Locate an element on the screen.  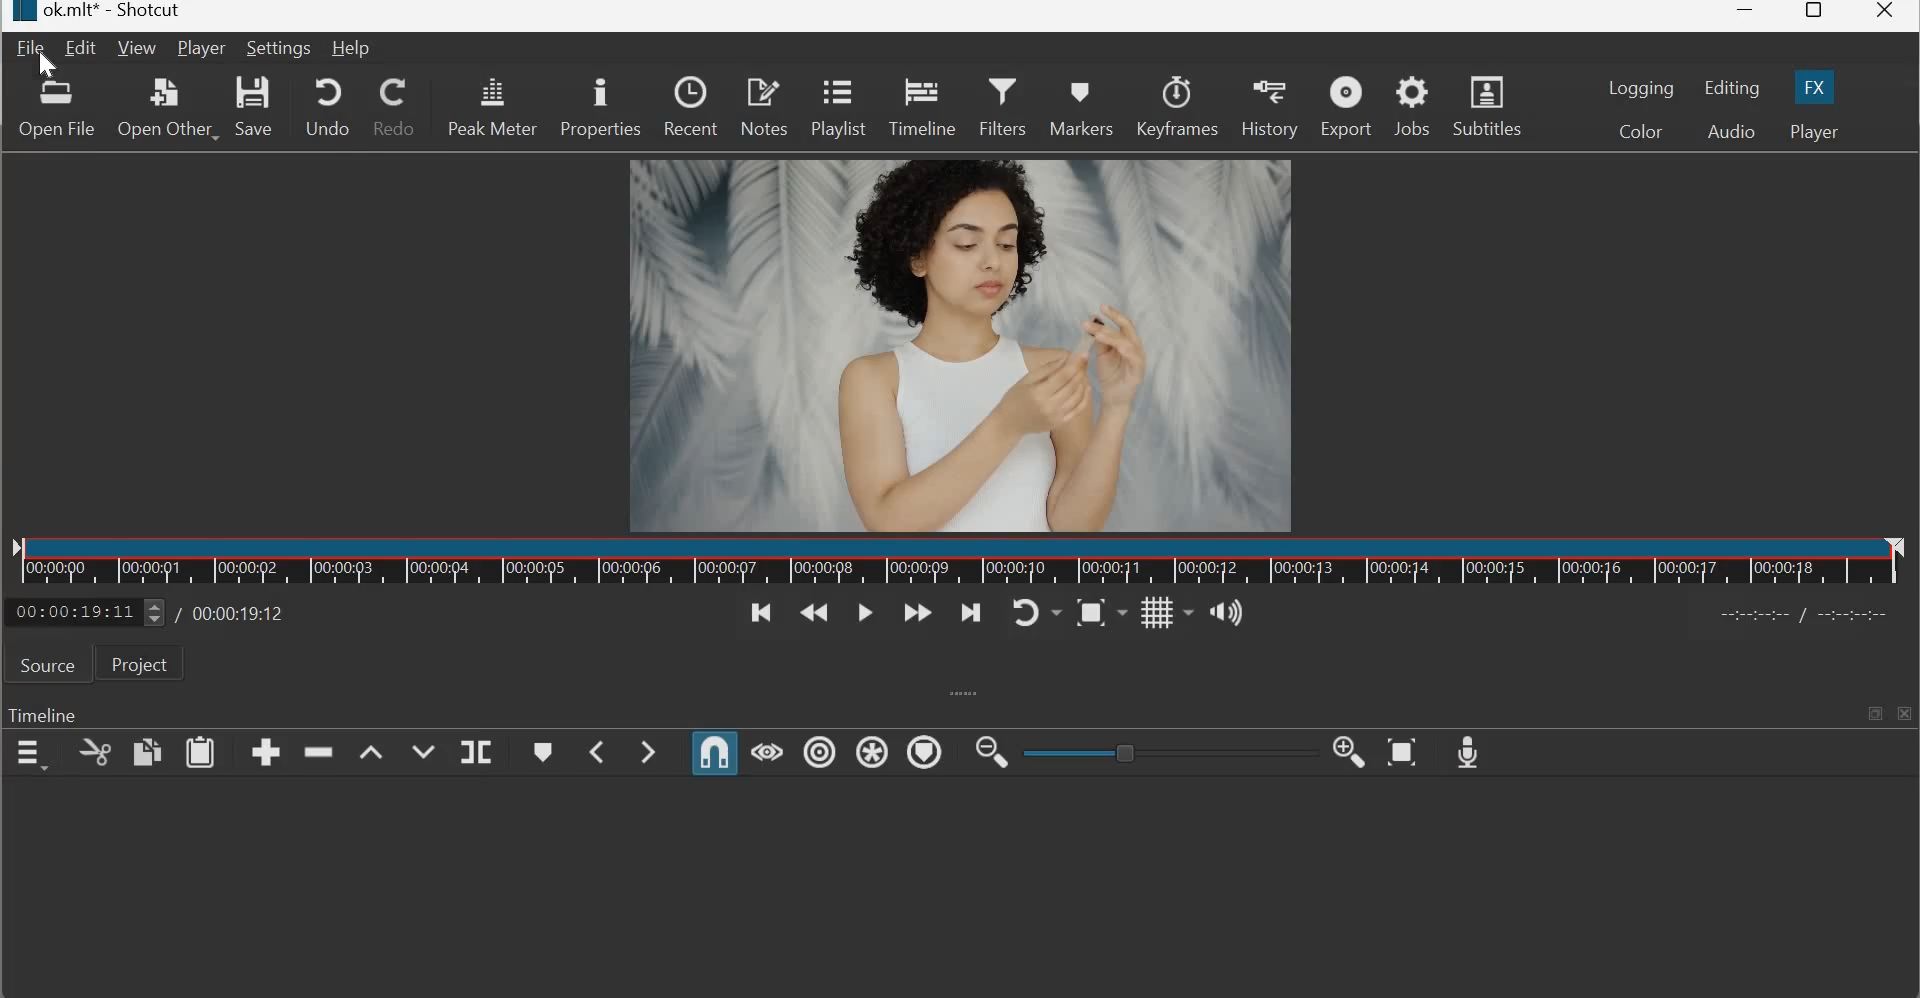
View is located at coordinates (137, 49).